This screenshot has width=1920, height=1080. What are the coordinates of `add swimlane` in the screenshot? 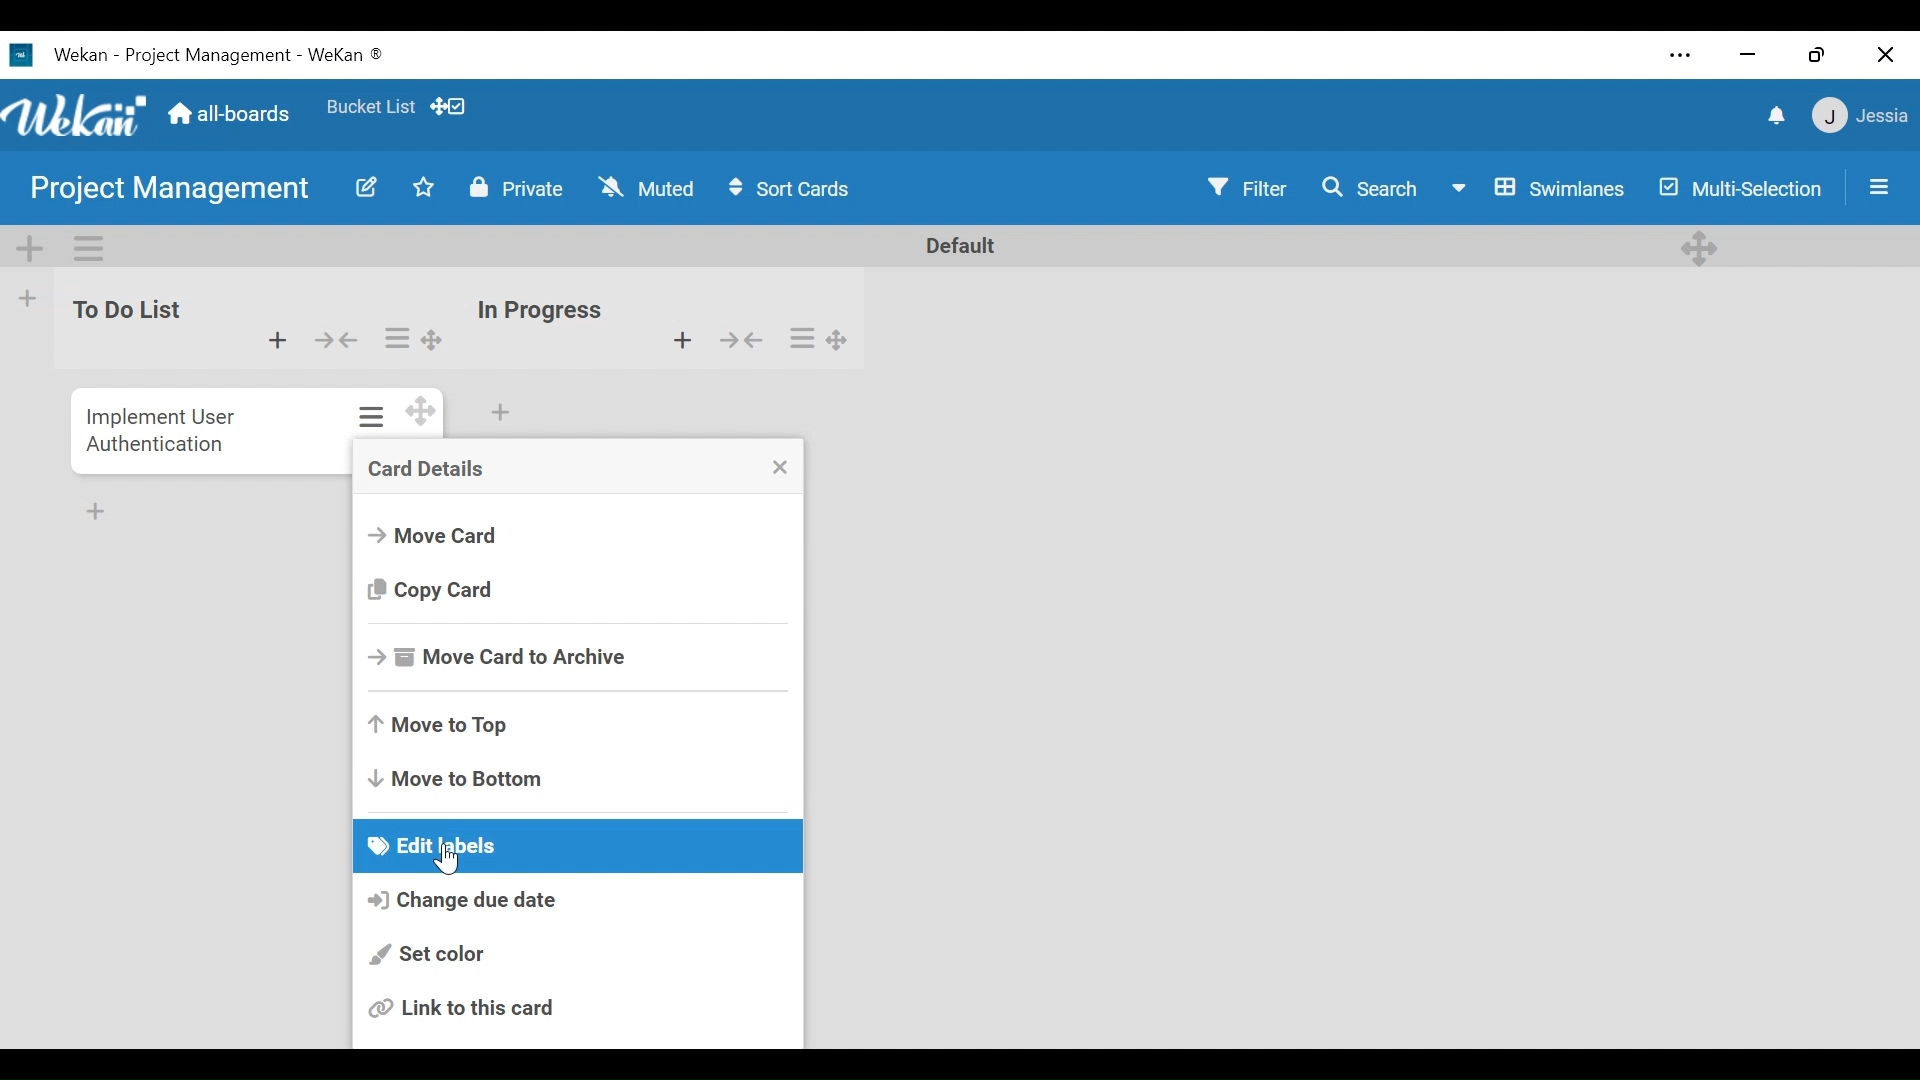 It's located at (31, 250).